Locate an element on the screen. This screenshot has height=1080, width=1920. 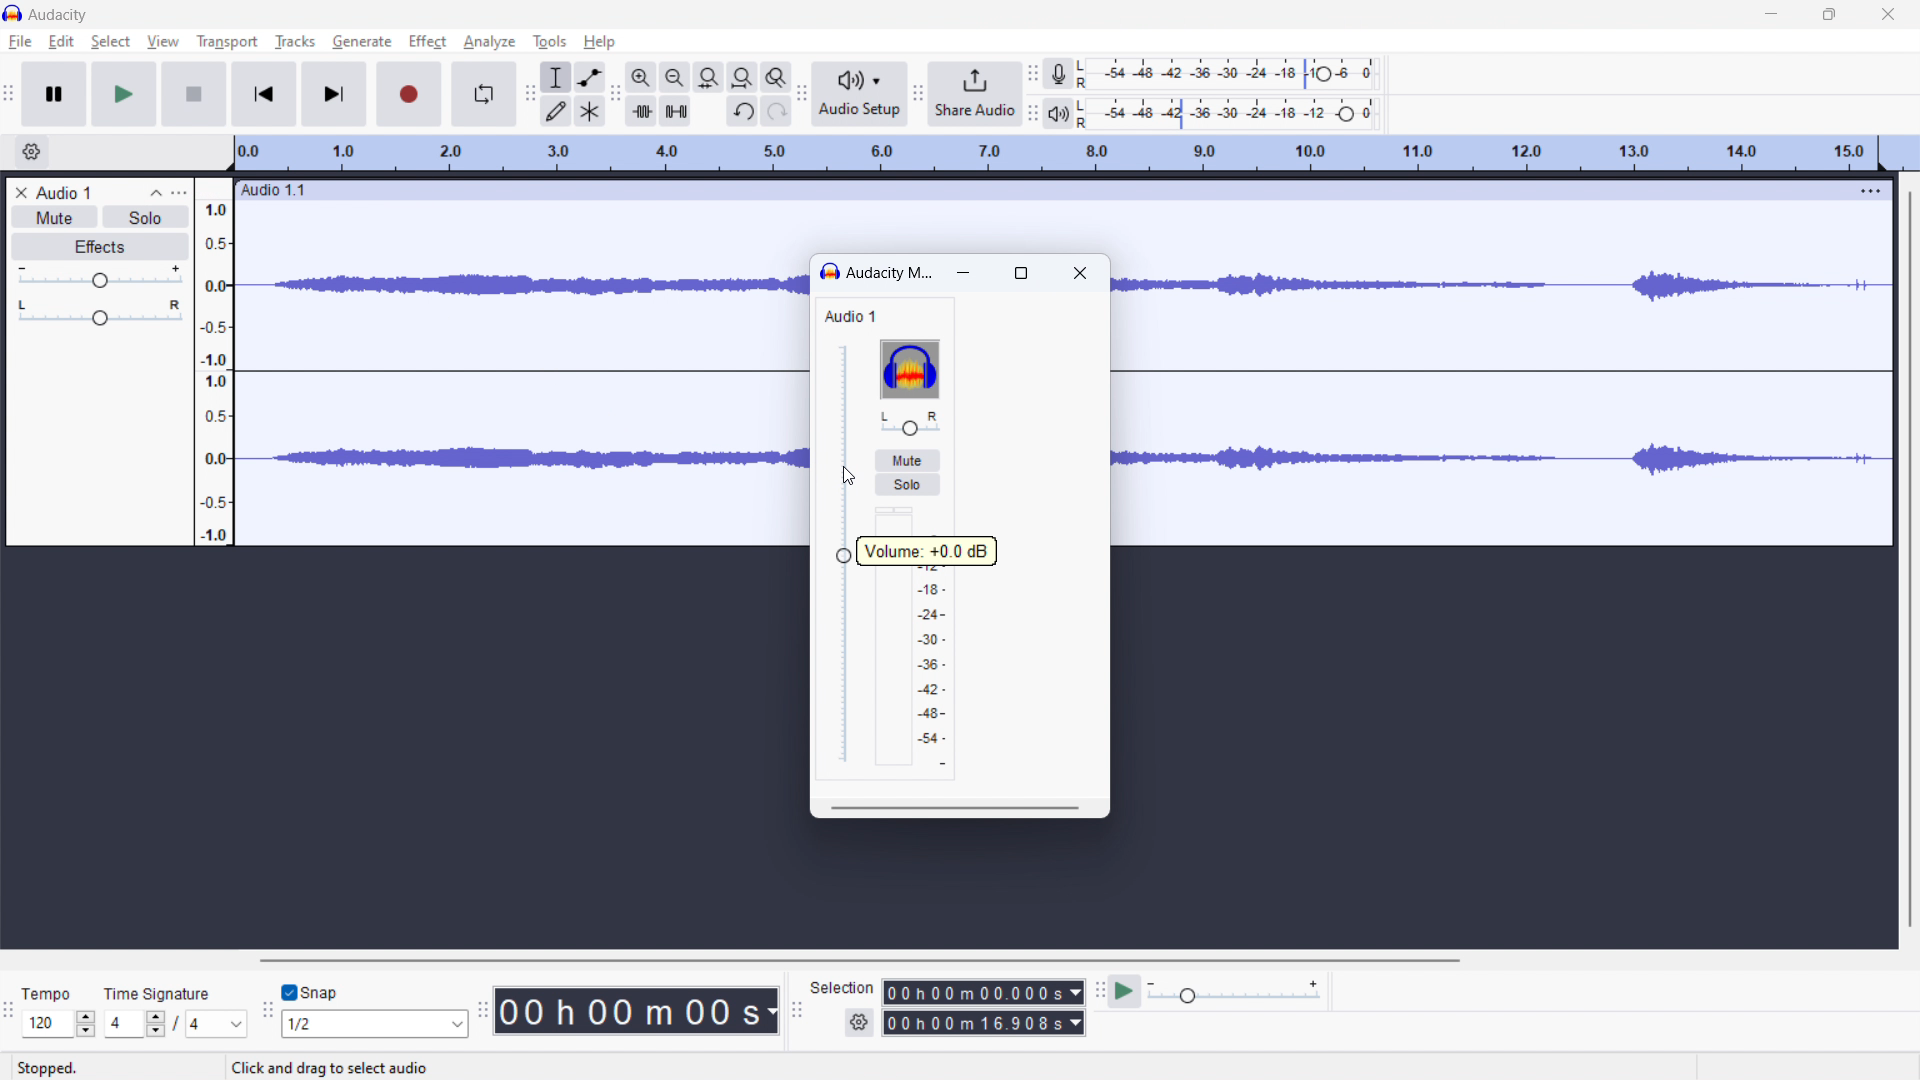
enable looping is located at coordinates (483, 94).